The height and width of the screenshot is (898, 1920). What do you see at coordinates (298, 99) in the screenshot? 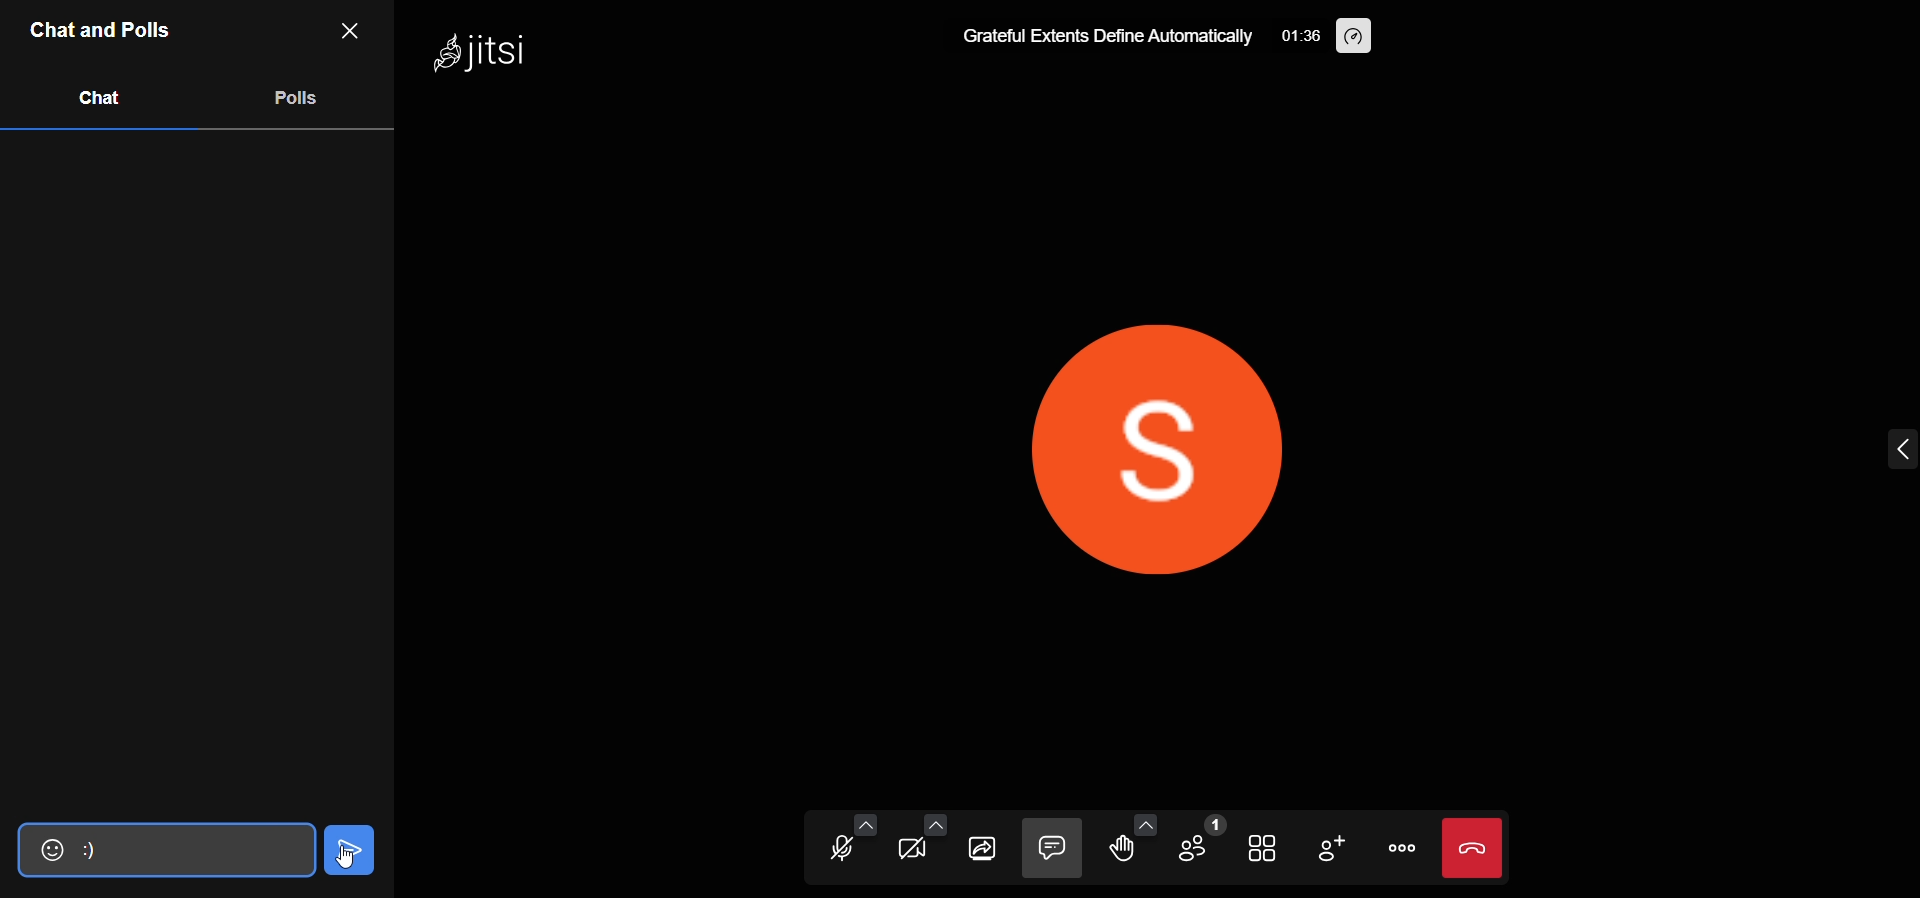
I see `polls` at bounding box center [298, 99].